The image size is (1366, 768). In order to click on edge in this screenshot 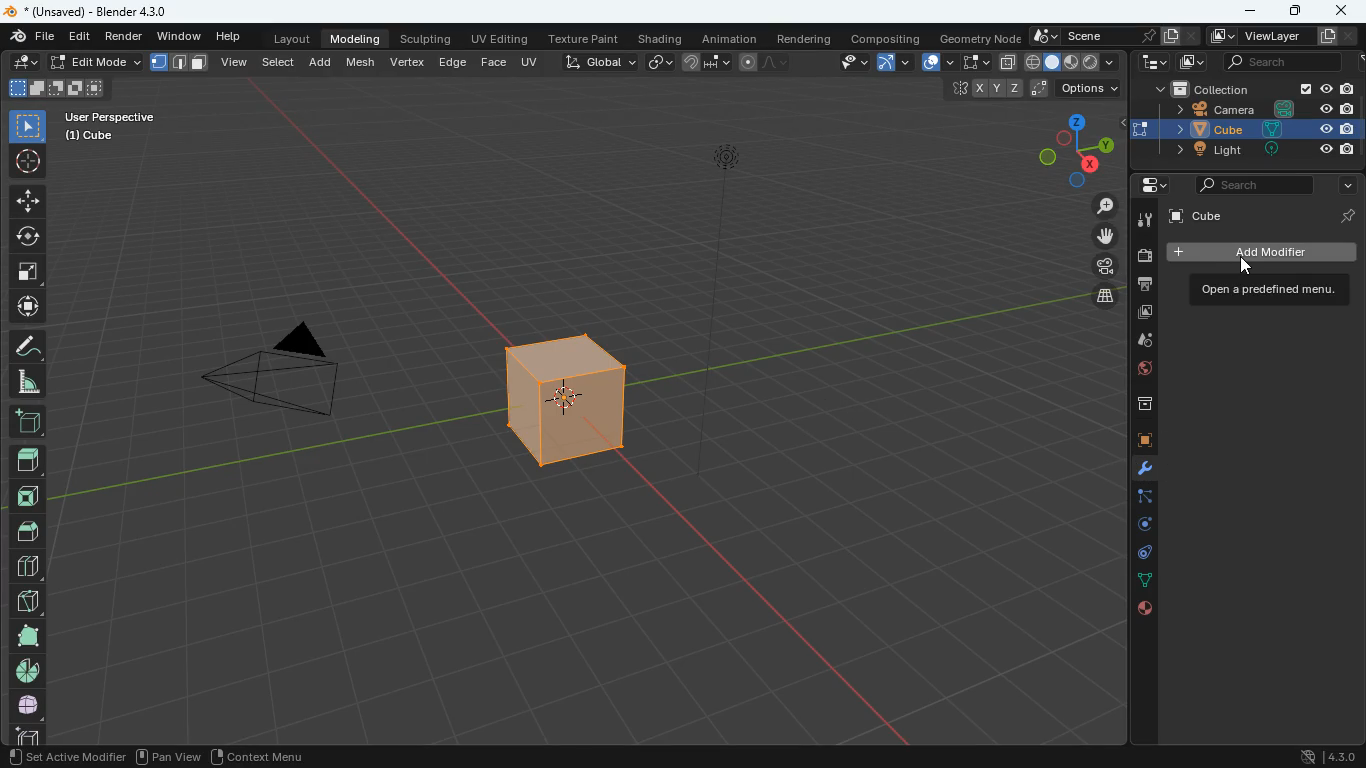, I will do `click(1136, 498)`.